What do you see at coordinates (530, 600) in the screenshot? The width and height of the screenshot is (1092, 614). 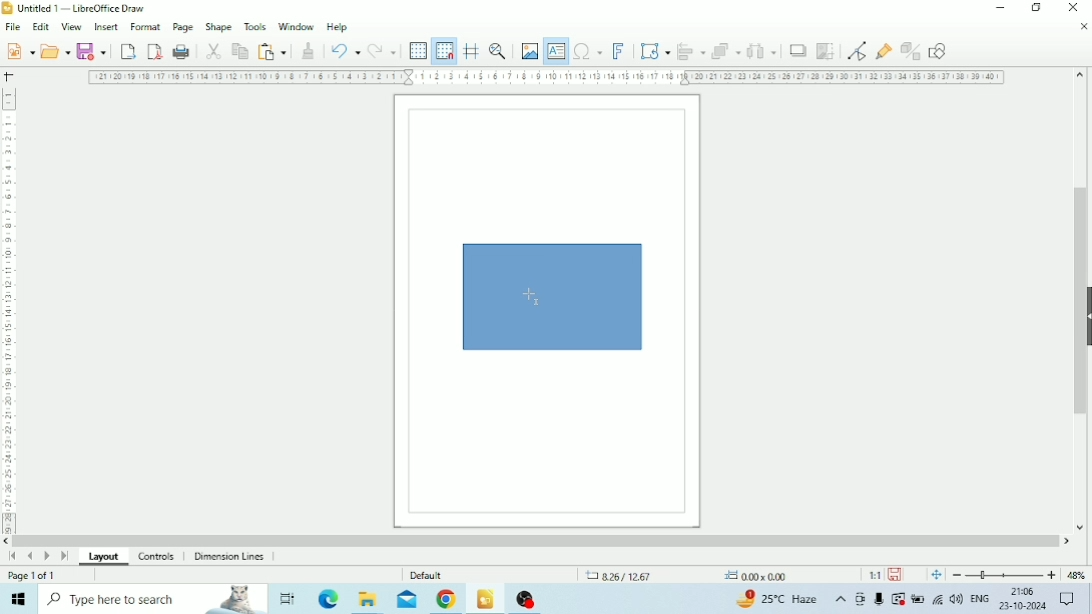 I see `OBS Studio` at bounding box center [530, 600].